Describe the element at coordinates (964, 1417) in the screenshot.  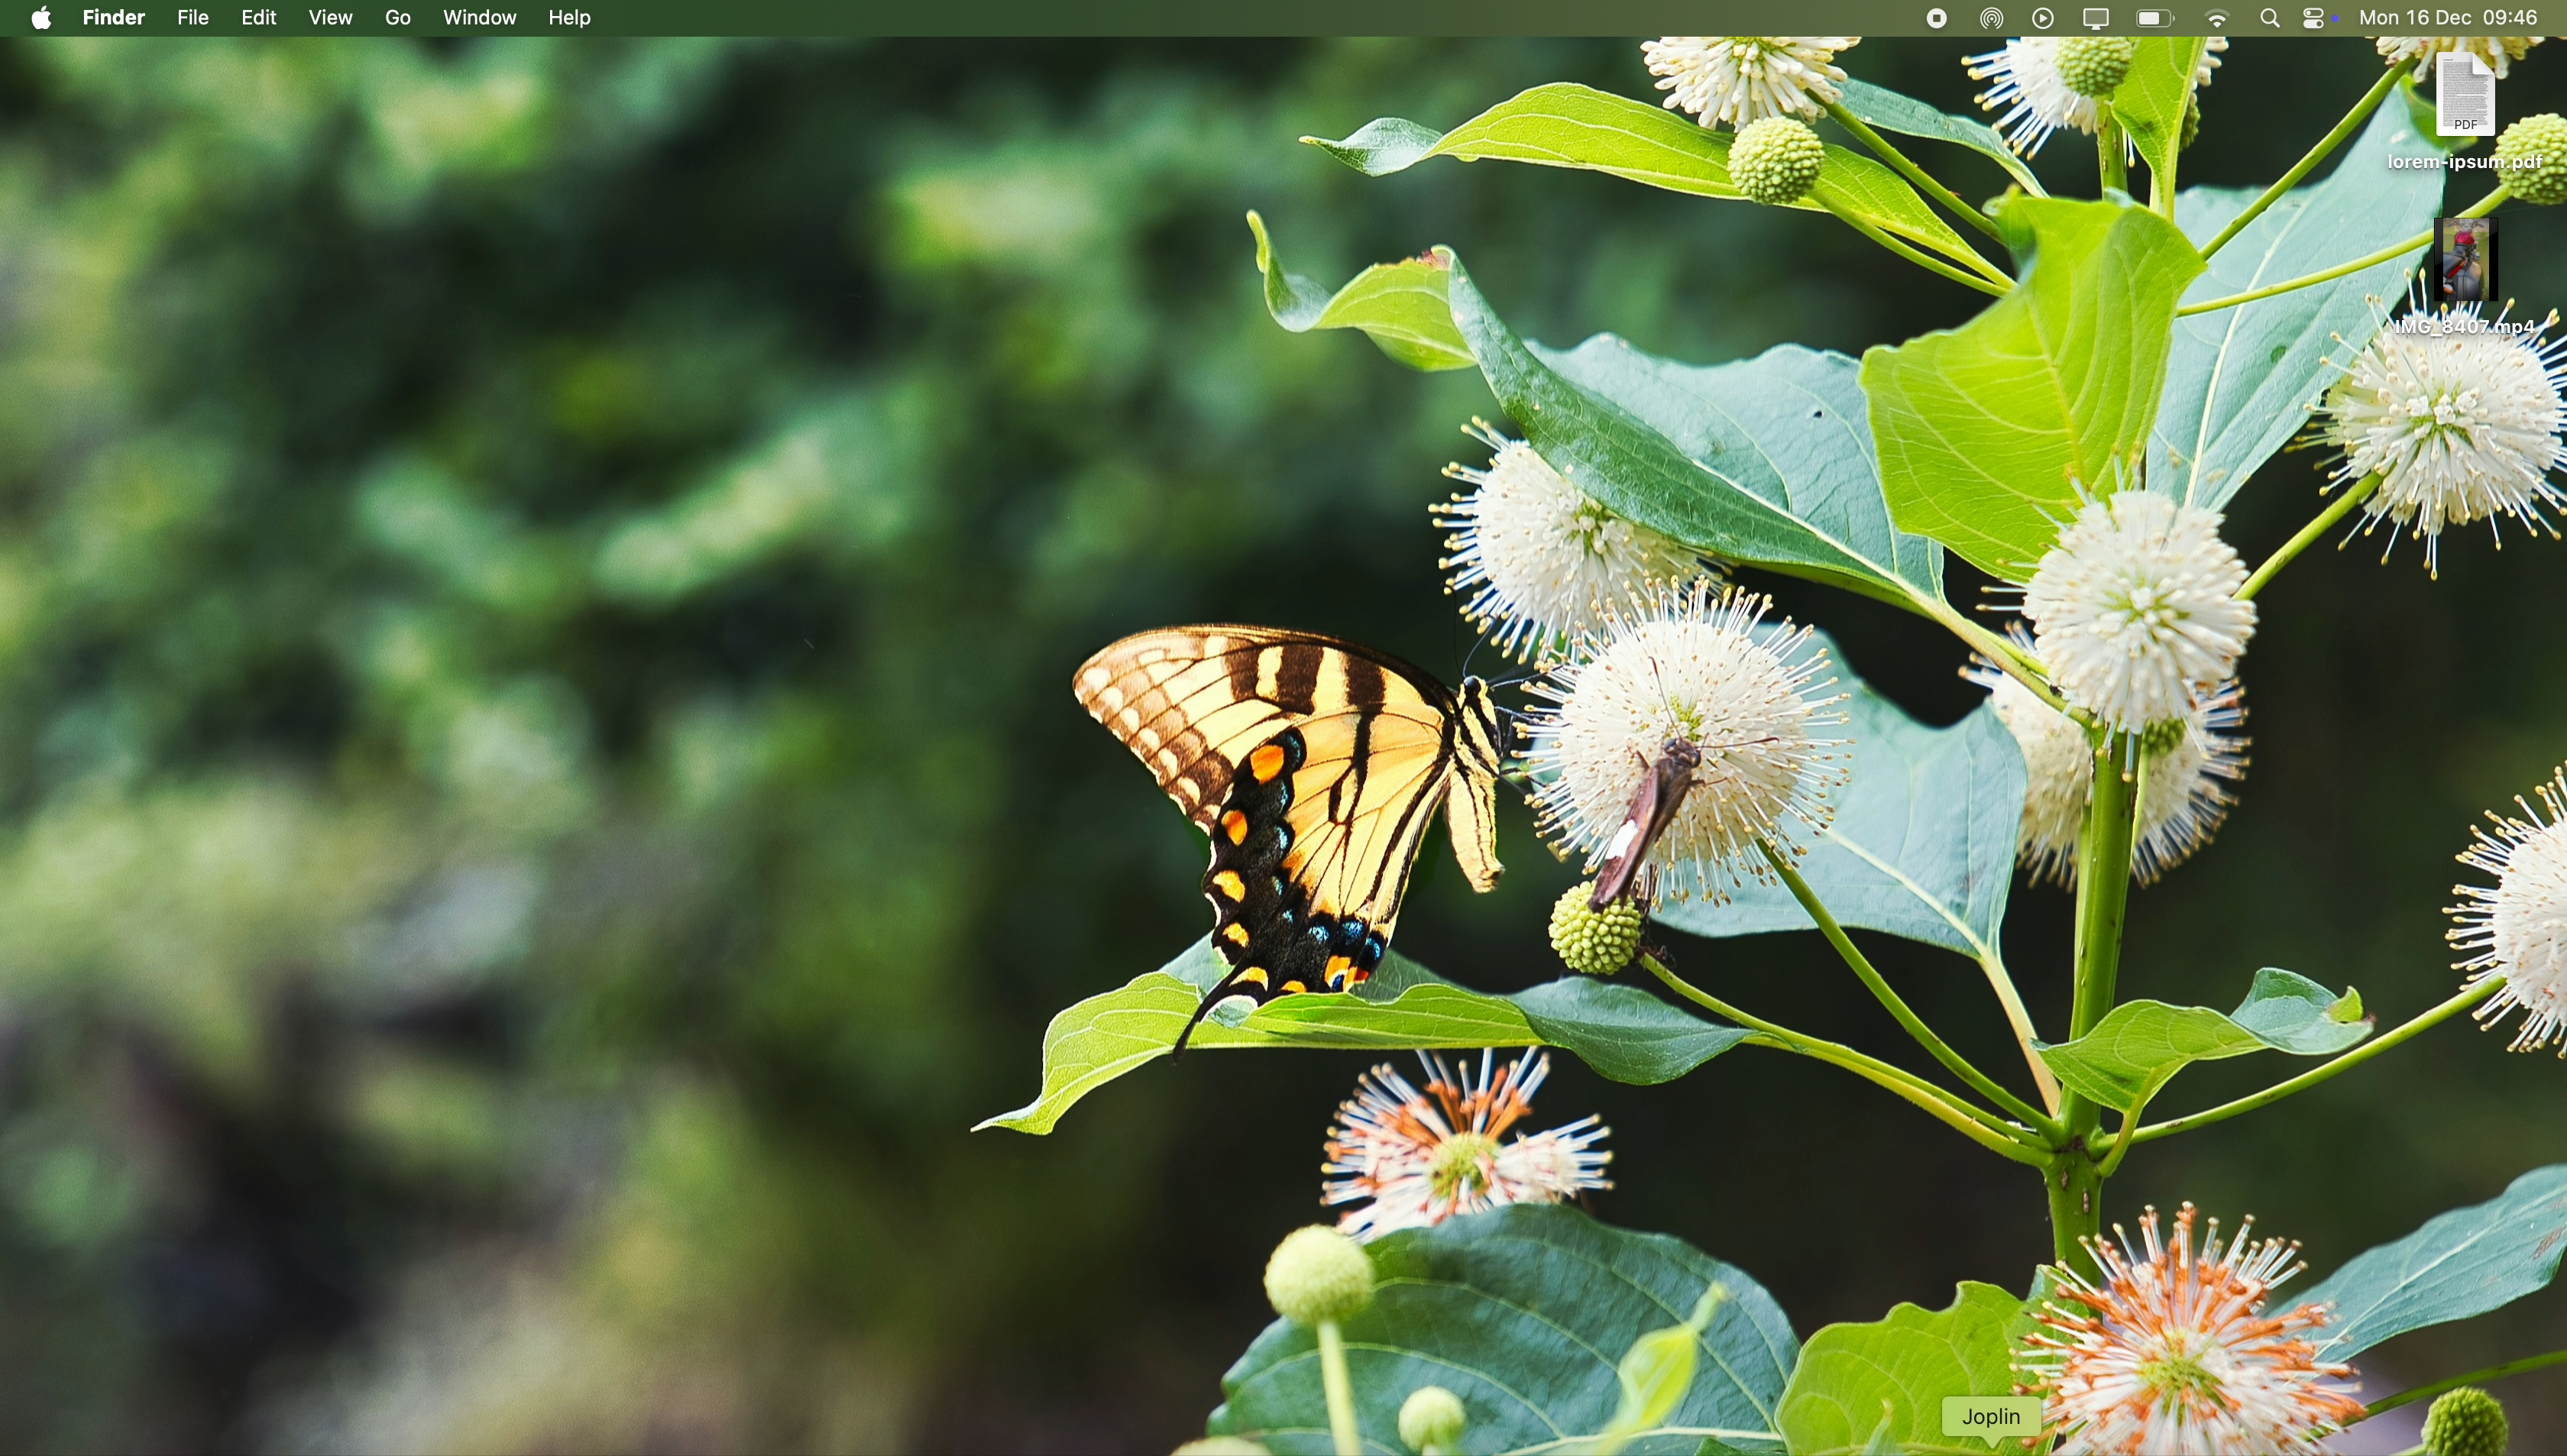
I see `background` at that location.